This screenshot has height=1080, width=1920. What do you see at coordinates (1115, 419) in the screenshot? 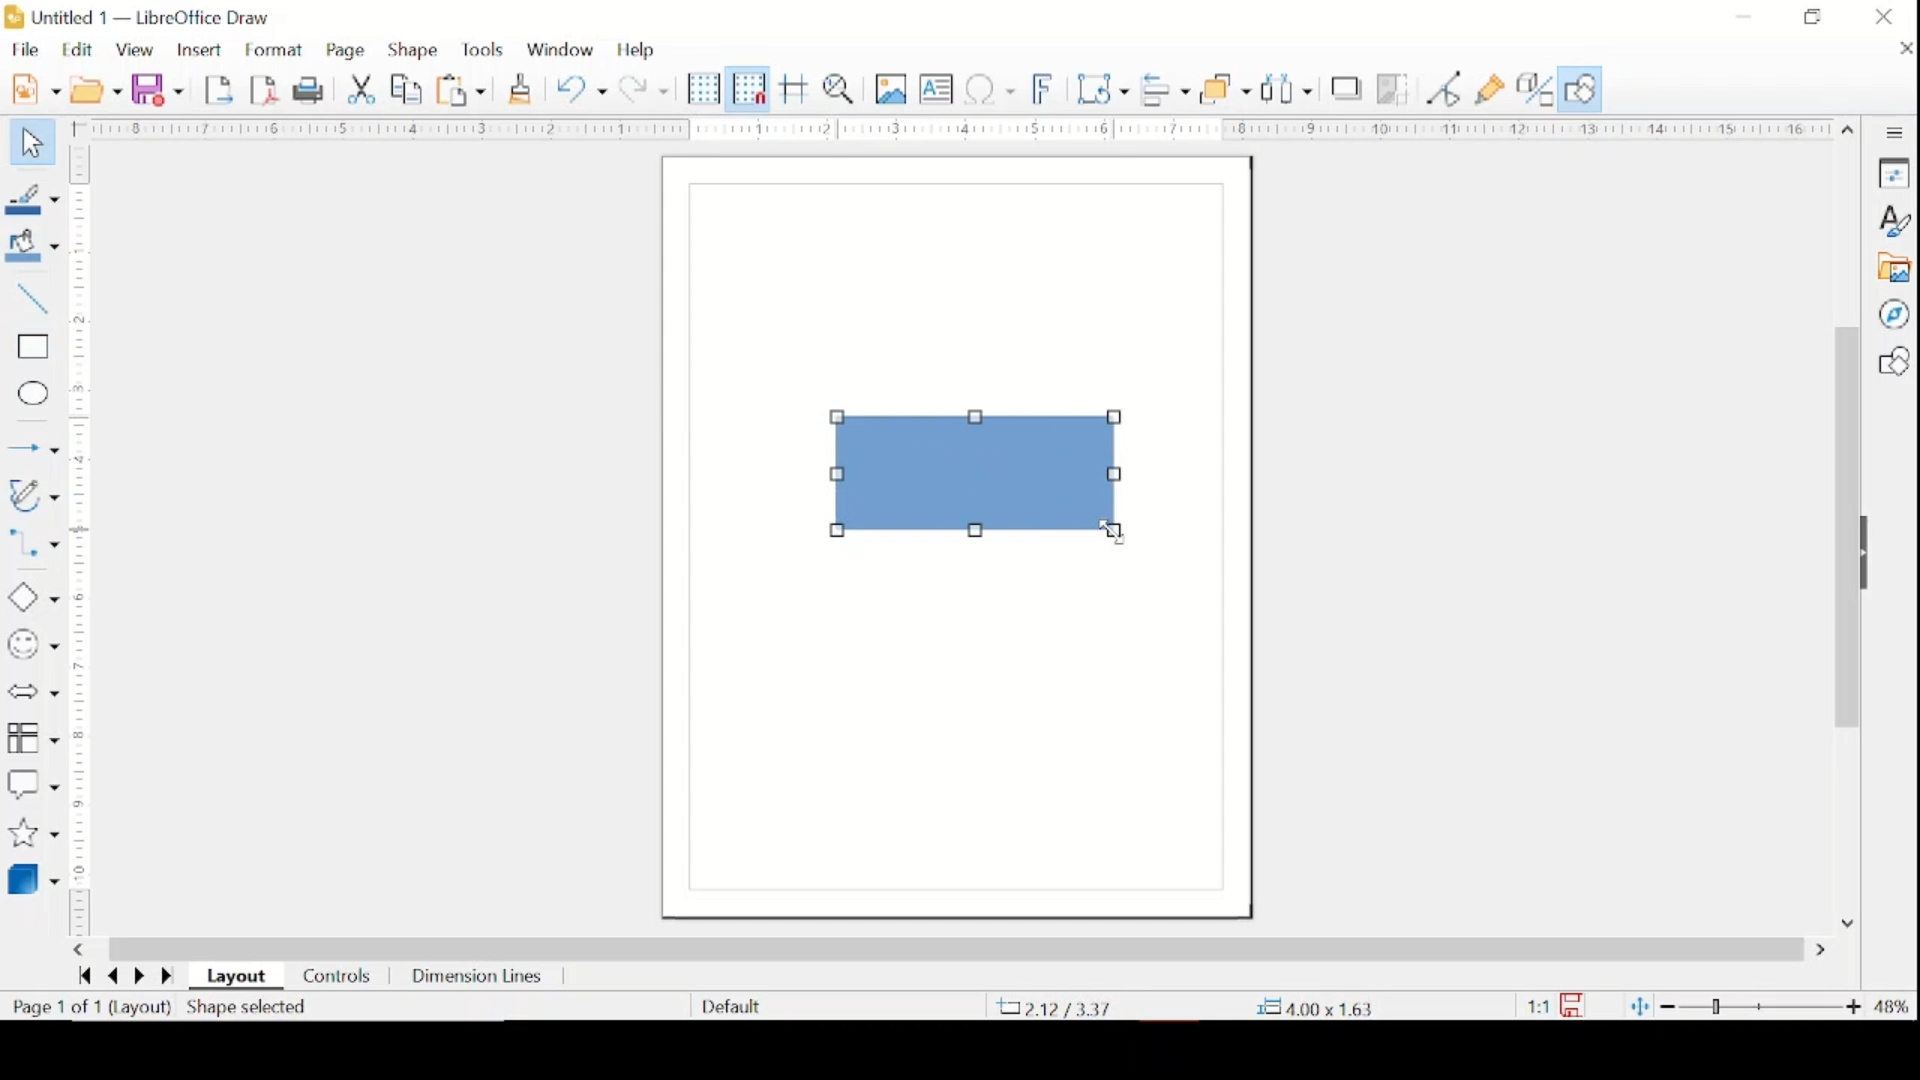
I see `resize handle` at bounding box center [1115, 419].